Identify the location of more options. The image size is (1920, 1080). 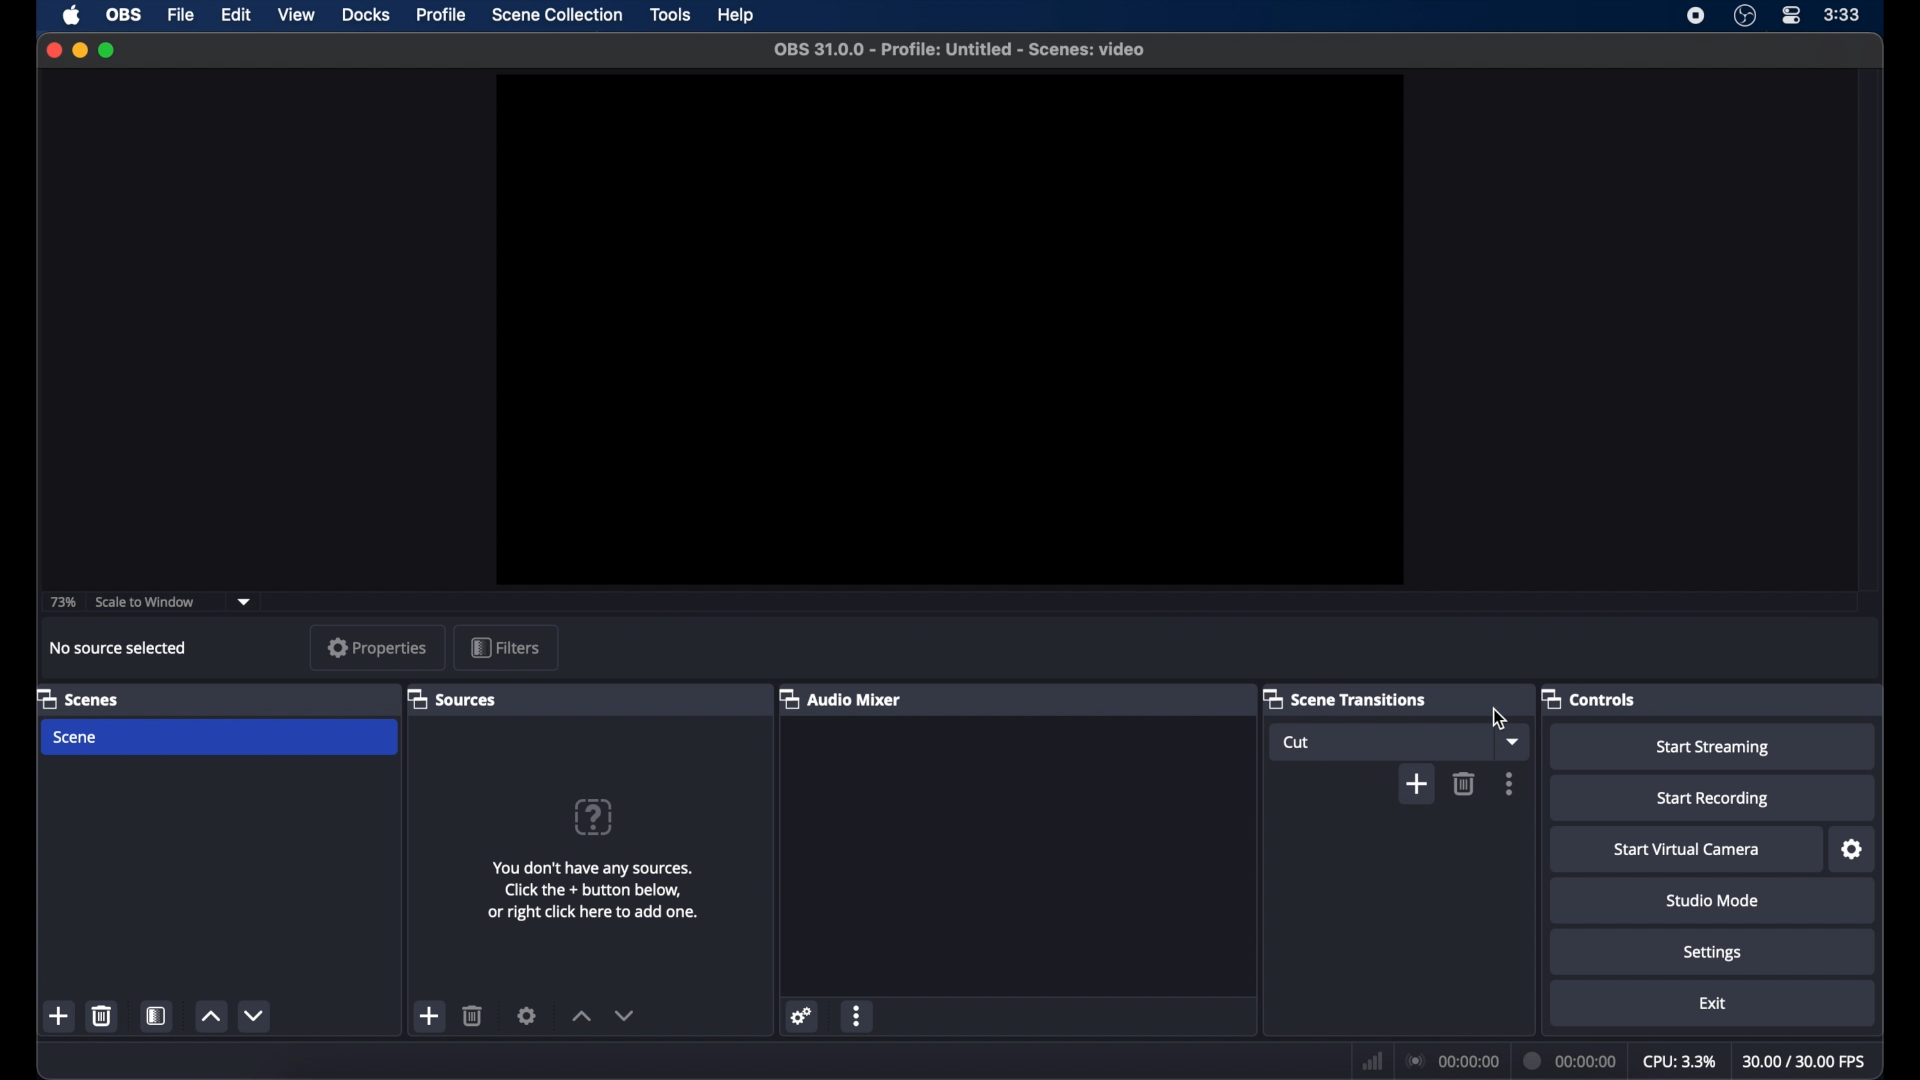
(1511, 783).